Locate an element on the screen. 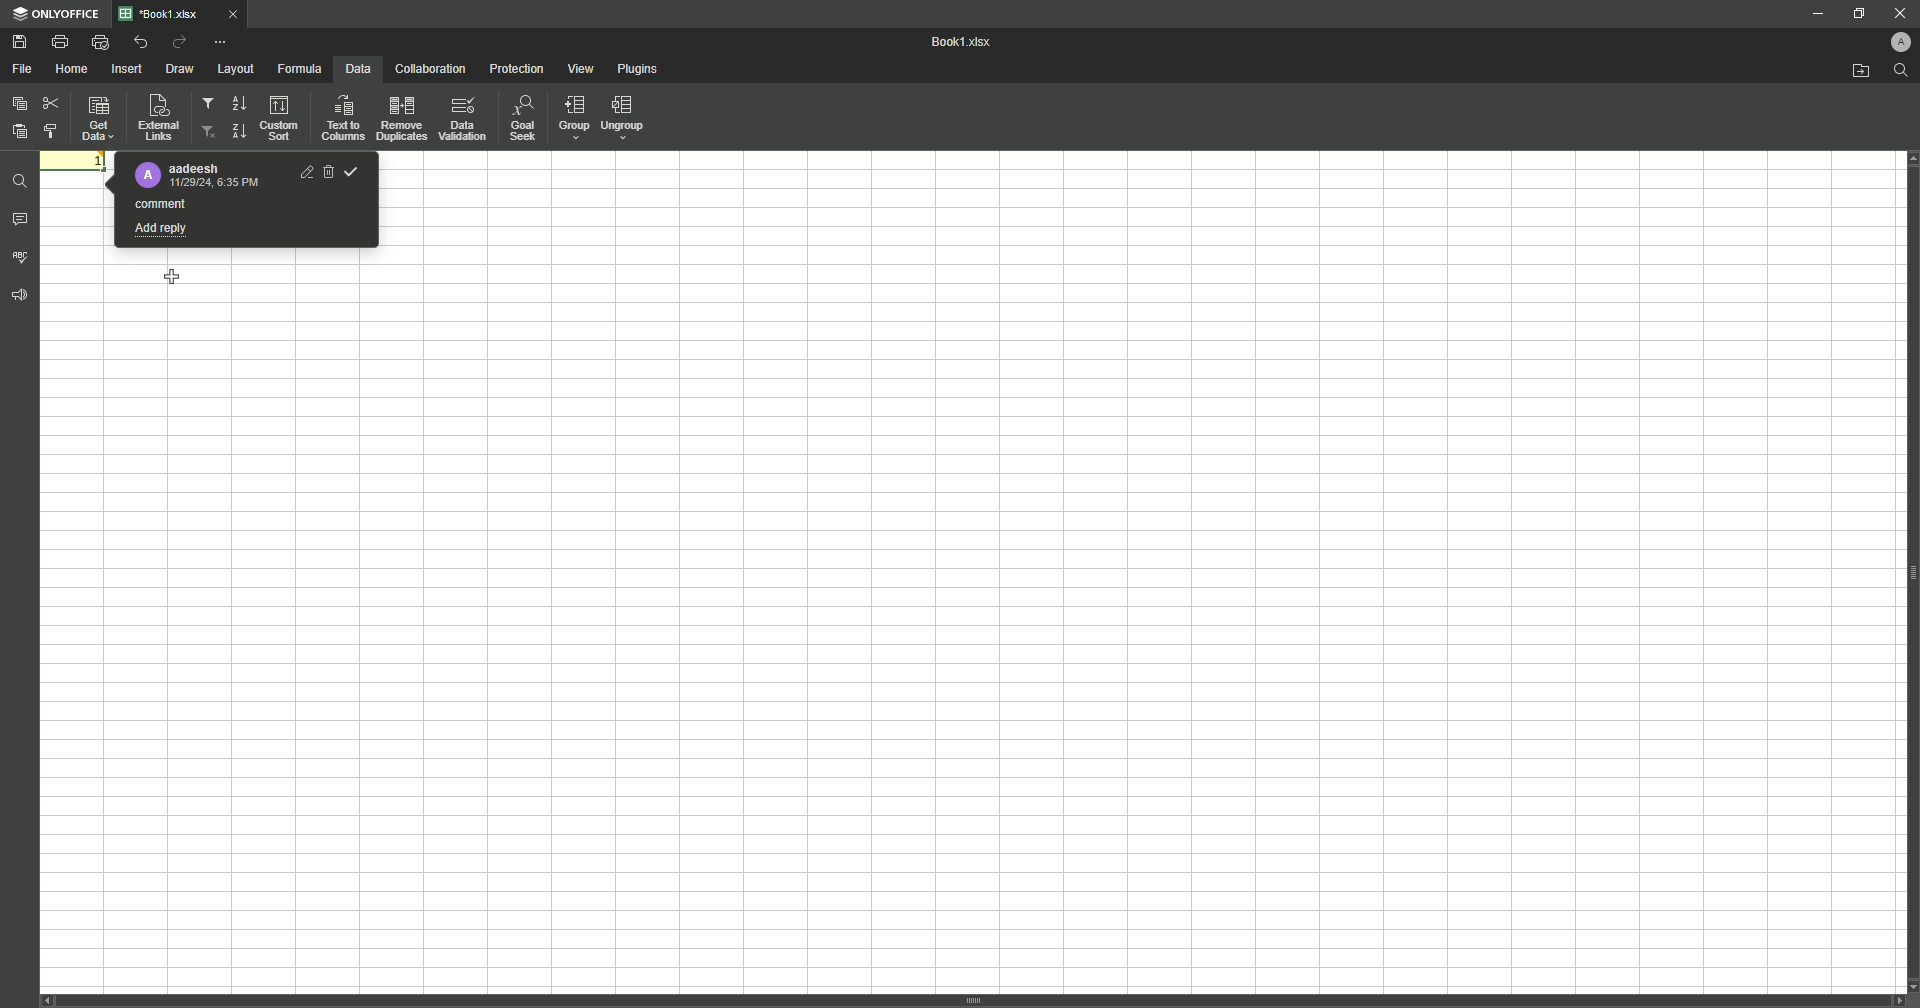 This screenshot has width=1920, height=1008. Edit is located at coordinates (306, 172).